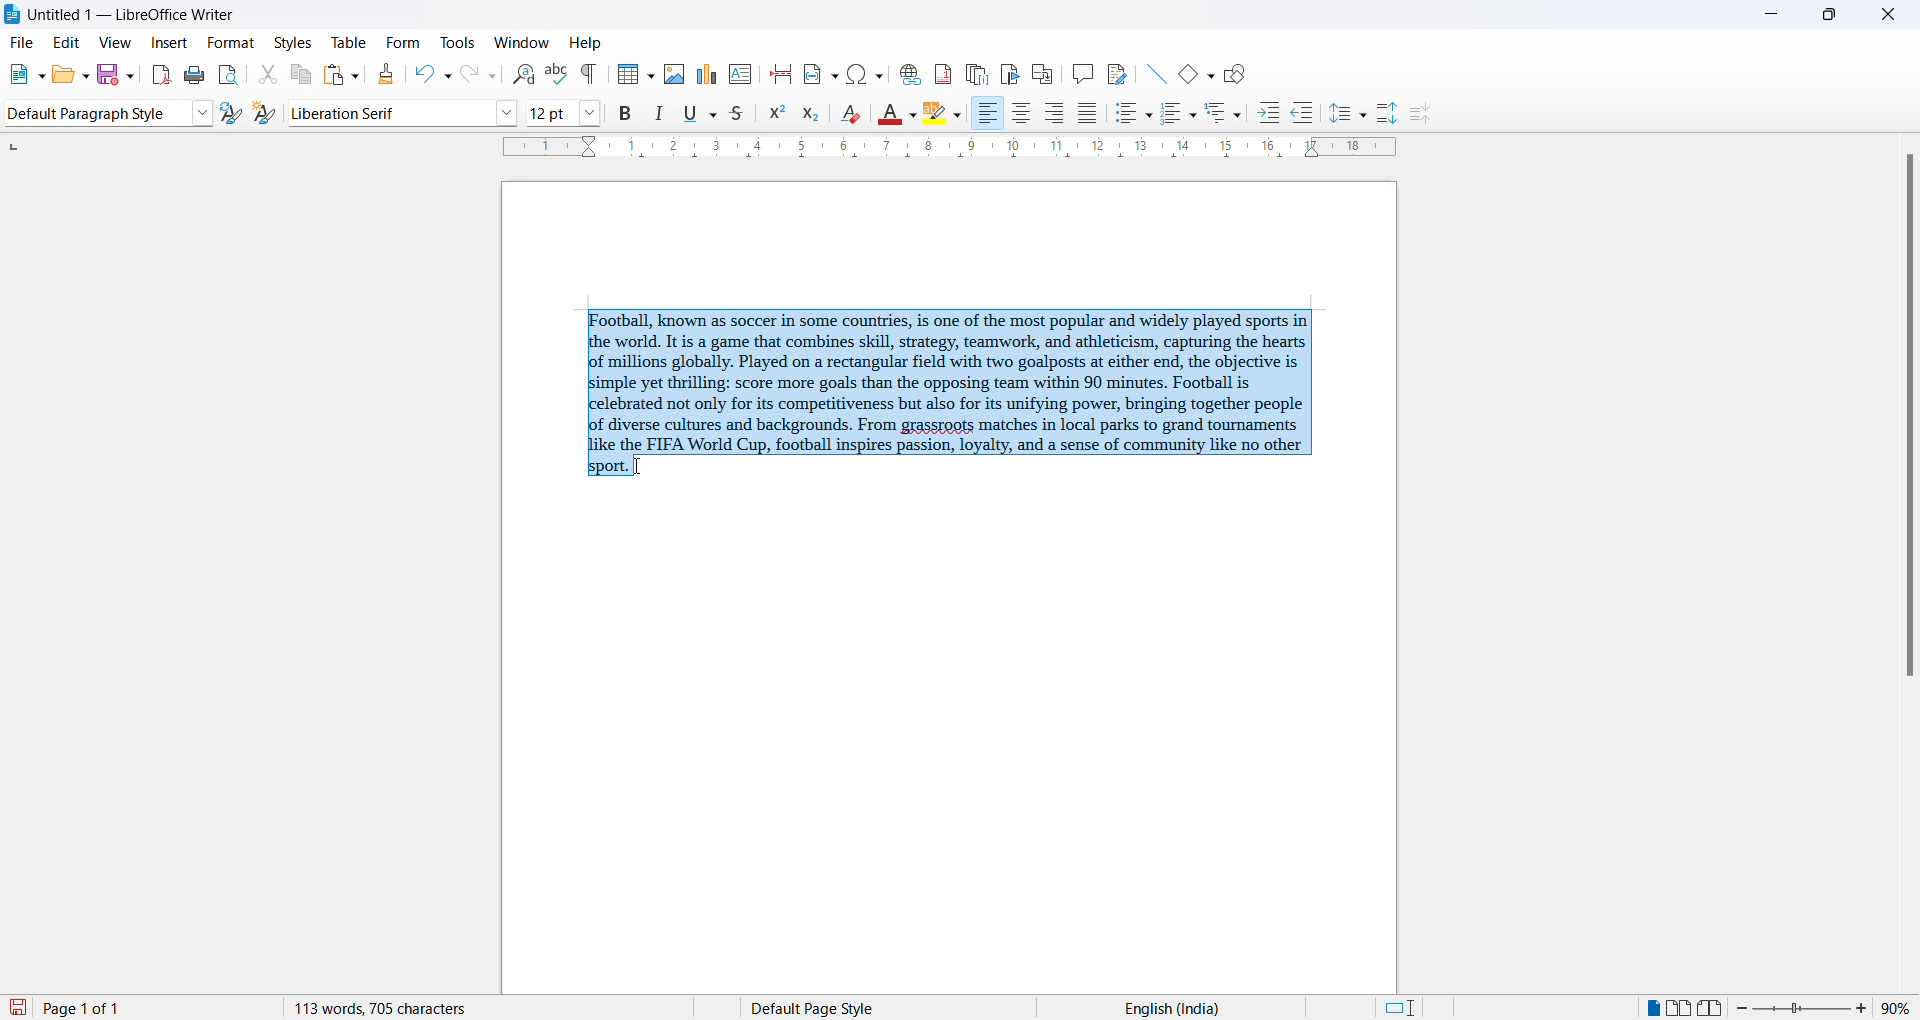  I want to click on outline format options, so click(1239, 115).